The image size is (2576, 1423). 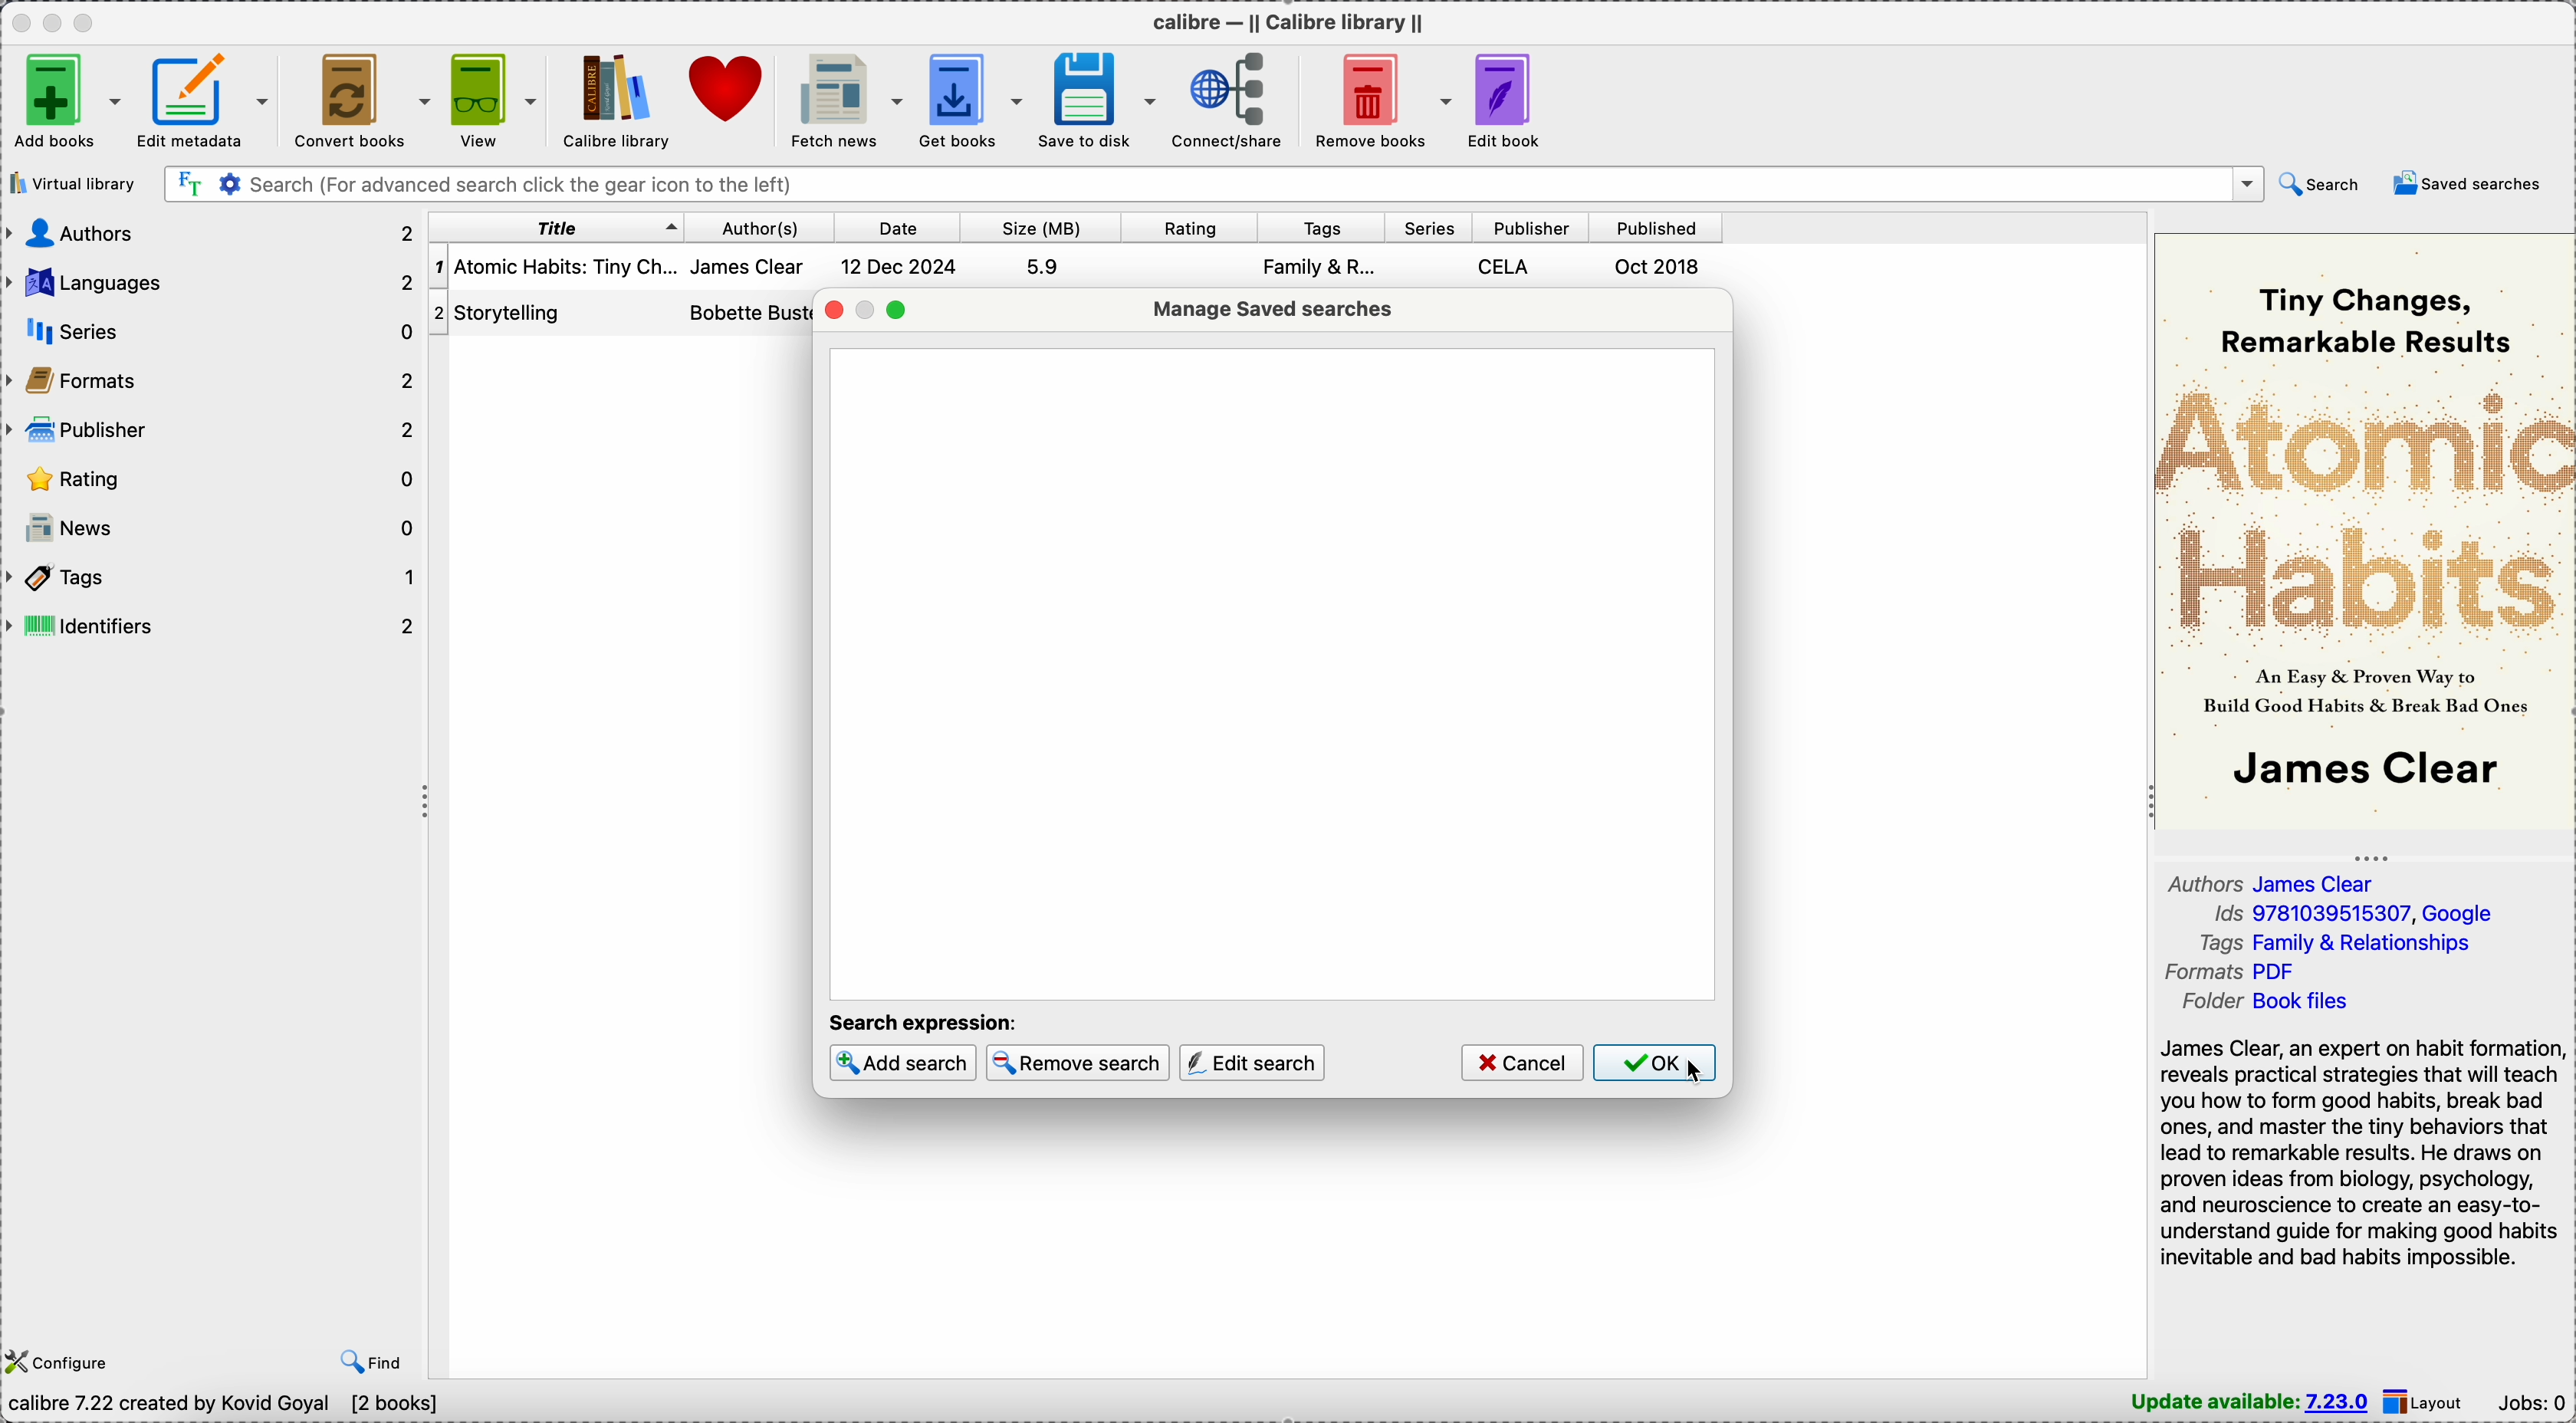 What do you see at coordinates (2346, 943) in the screenshot?
I see `tags: family & relationships` at bounding box center [2346, 943].